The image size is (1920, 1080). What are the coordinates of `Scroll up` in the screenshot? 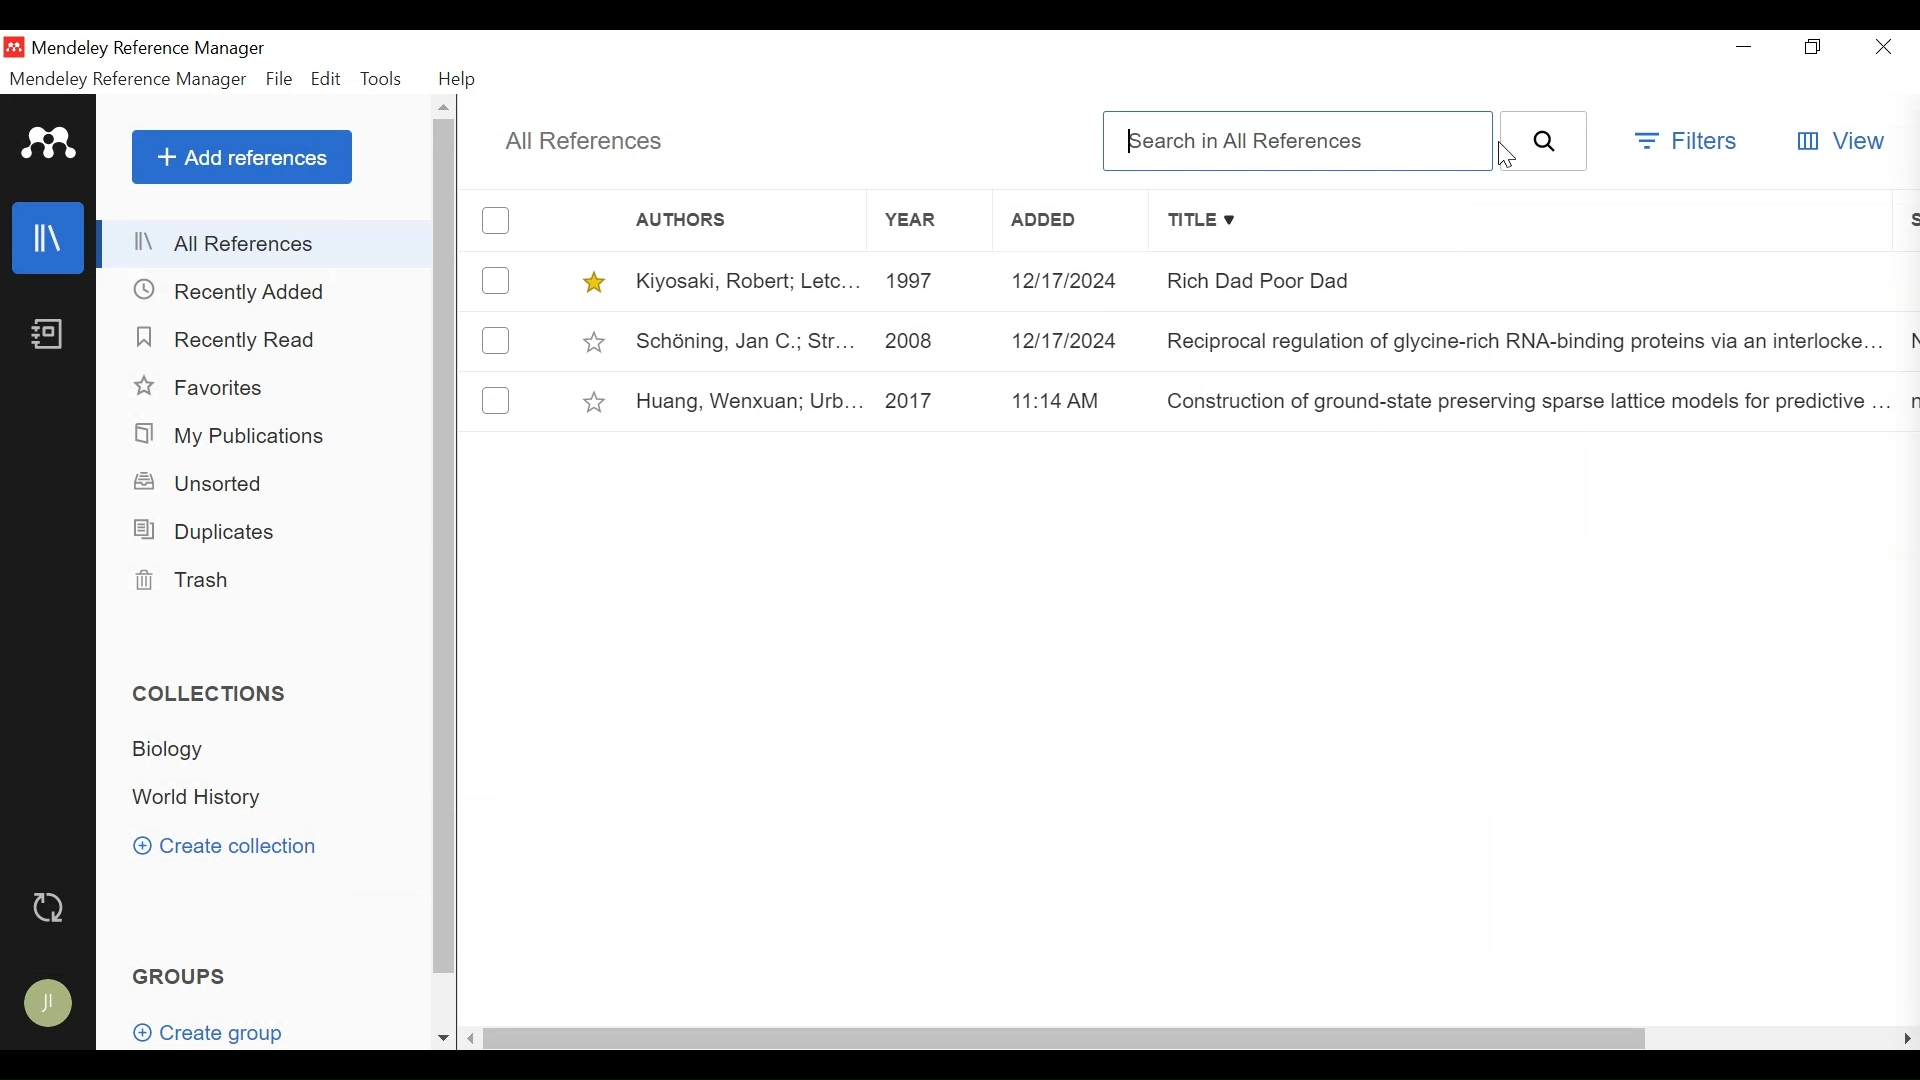 It's located at (446, 107).